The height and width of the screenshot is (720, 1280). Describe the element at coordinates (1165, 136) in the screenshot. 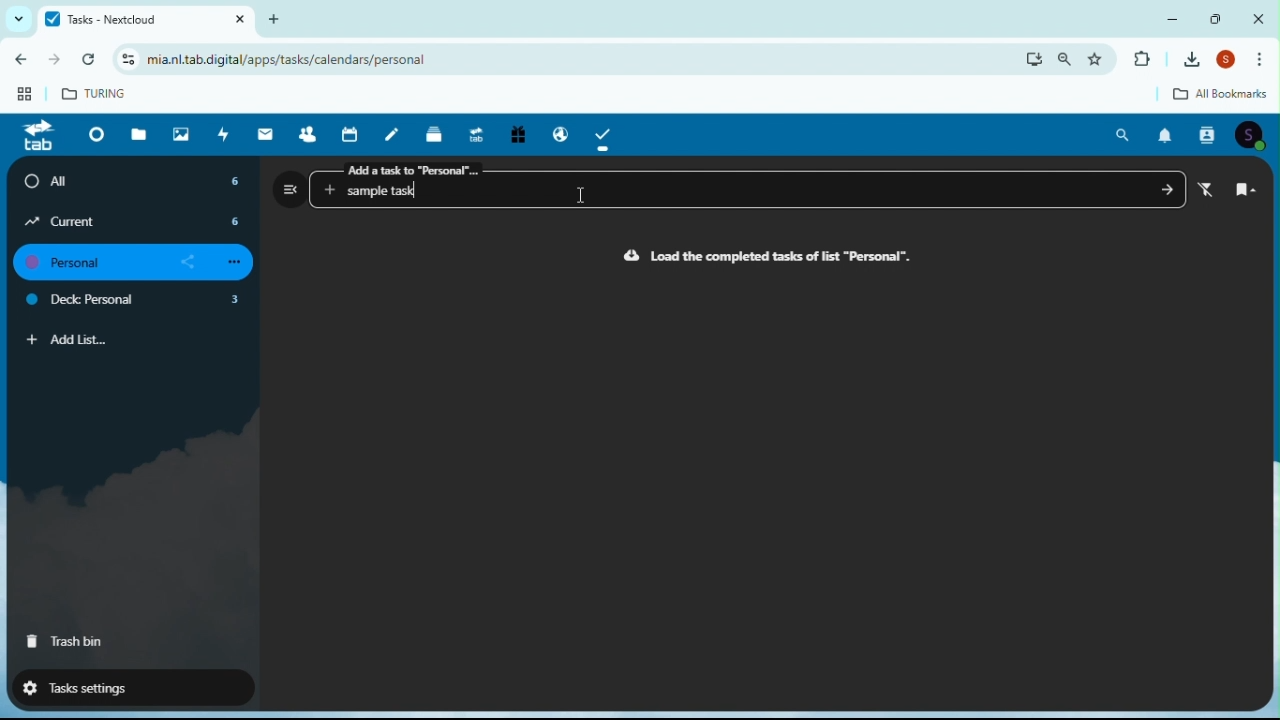

I see `Notifications` at that location.